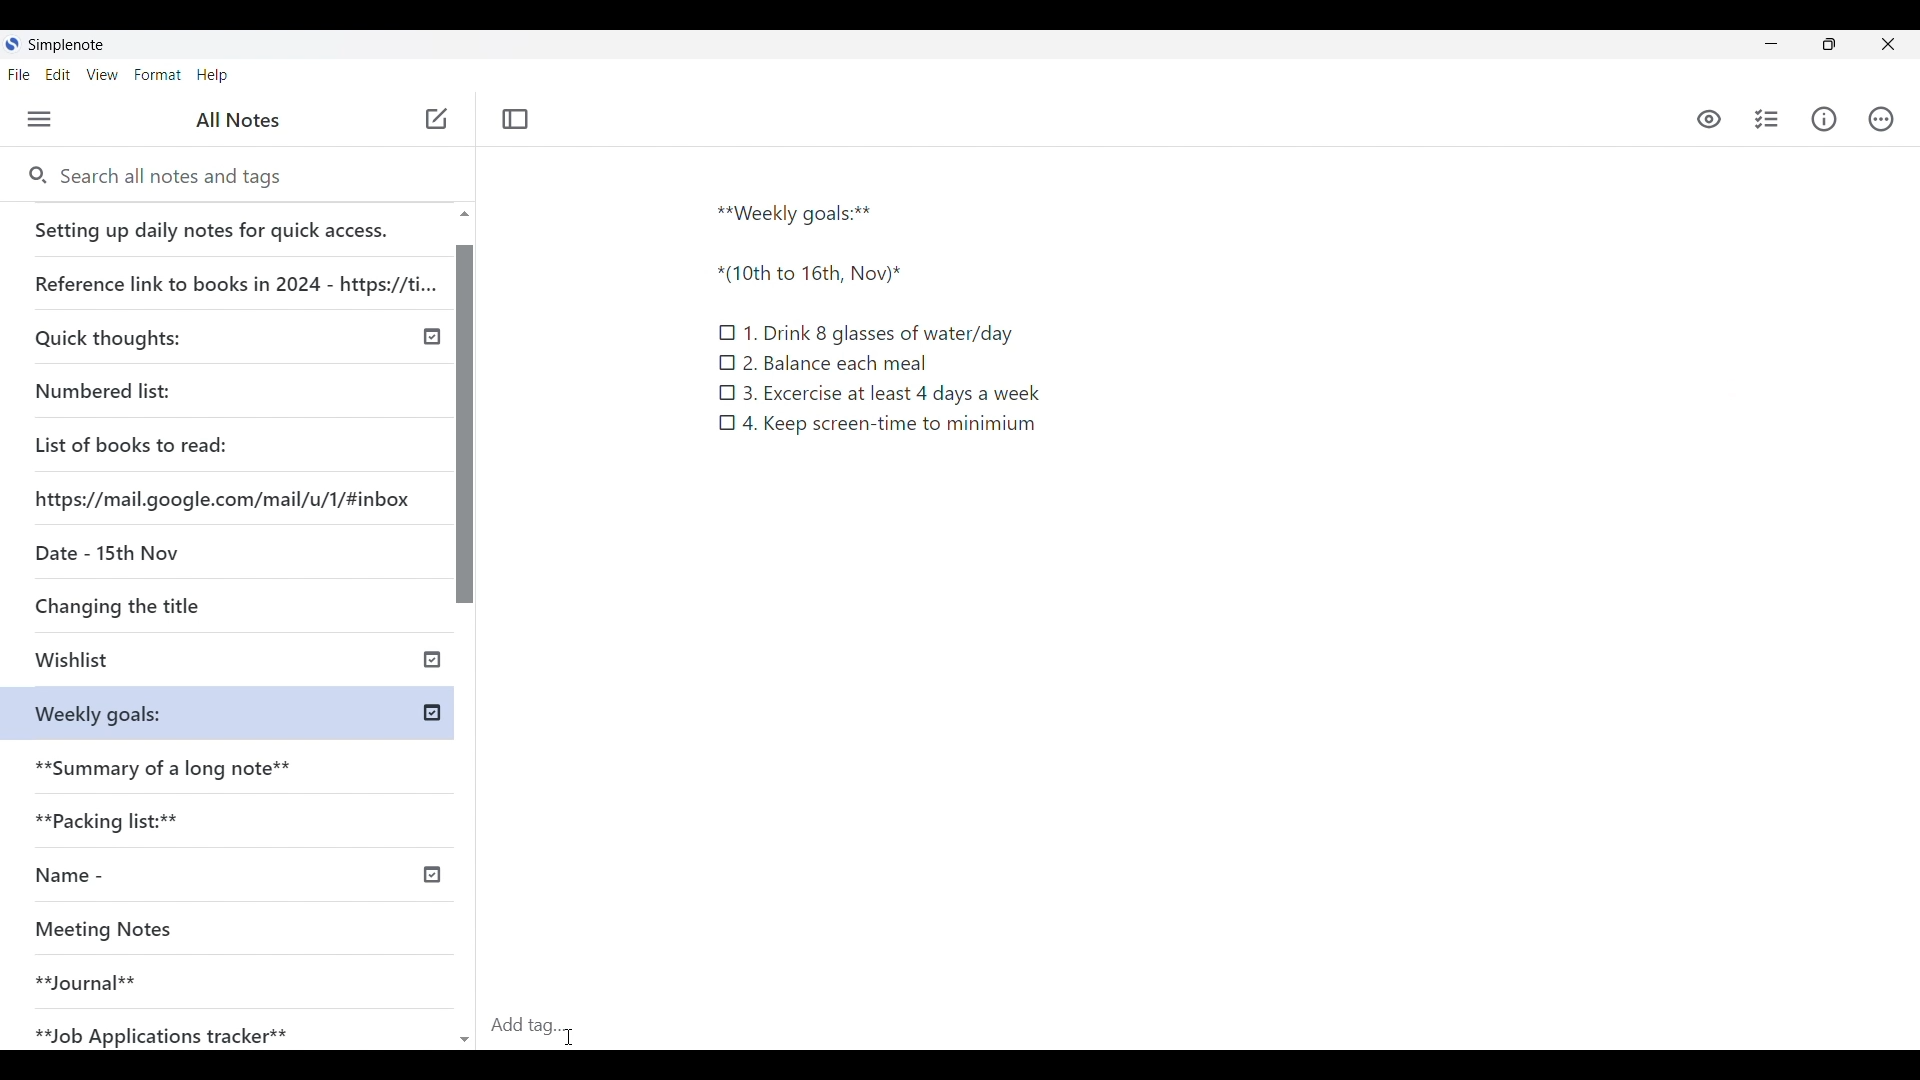 This screenshot has width=1920, height=1080. What do you see at coordinates (877, 316) in the screenshot?
I see `Text in current note` at bounding box center [877, 316].